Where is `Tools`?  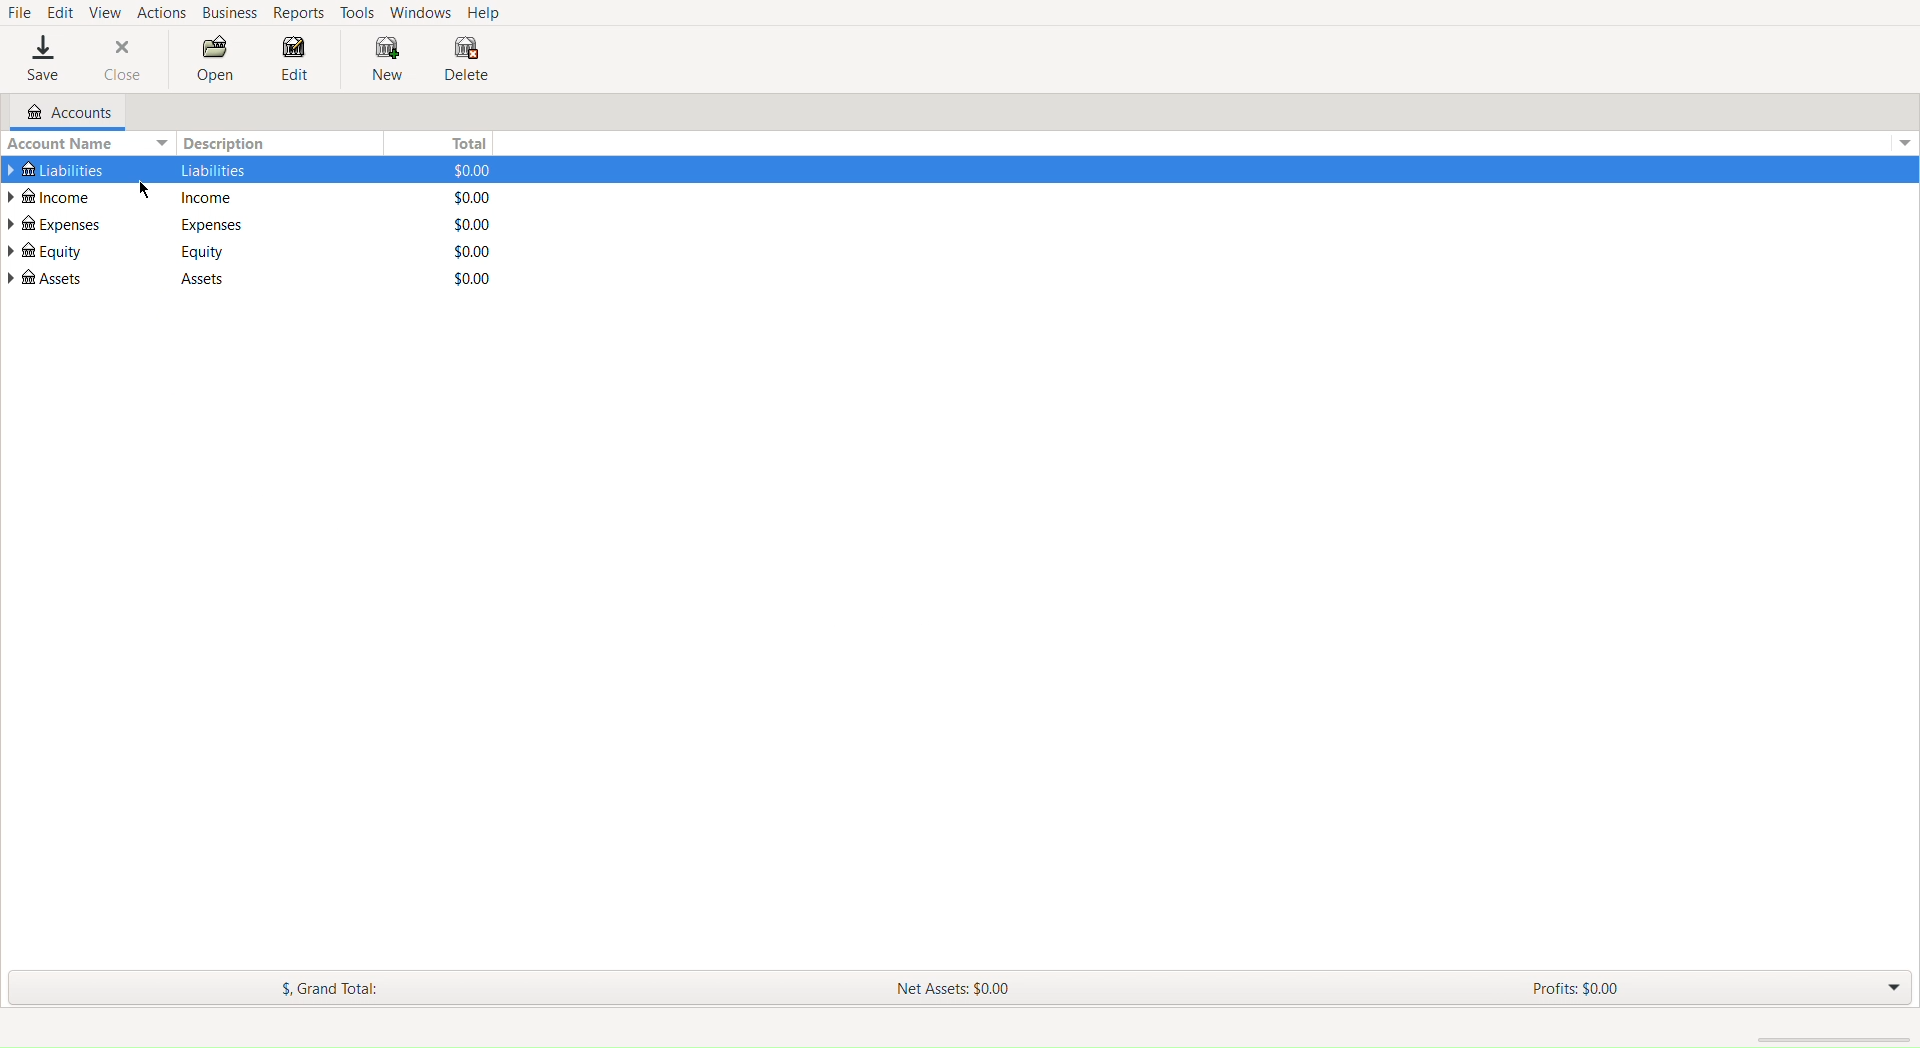
Tools is located at coordinates (358, 11).